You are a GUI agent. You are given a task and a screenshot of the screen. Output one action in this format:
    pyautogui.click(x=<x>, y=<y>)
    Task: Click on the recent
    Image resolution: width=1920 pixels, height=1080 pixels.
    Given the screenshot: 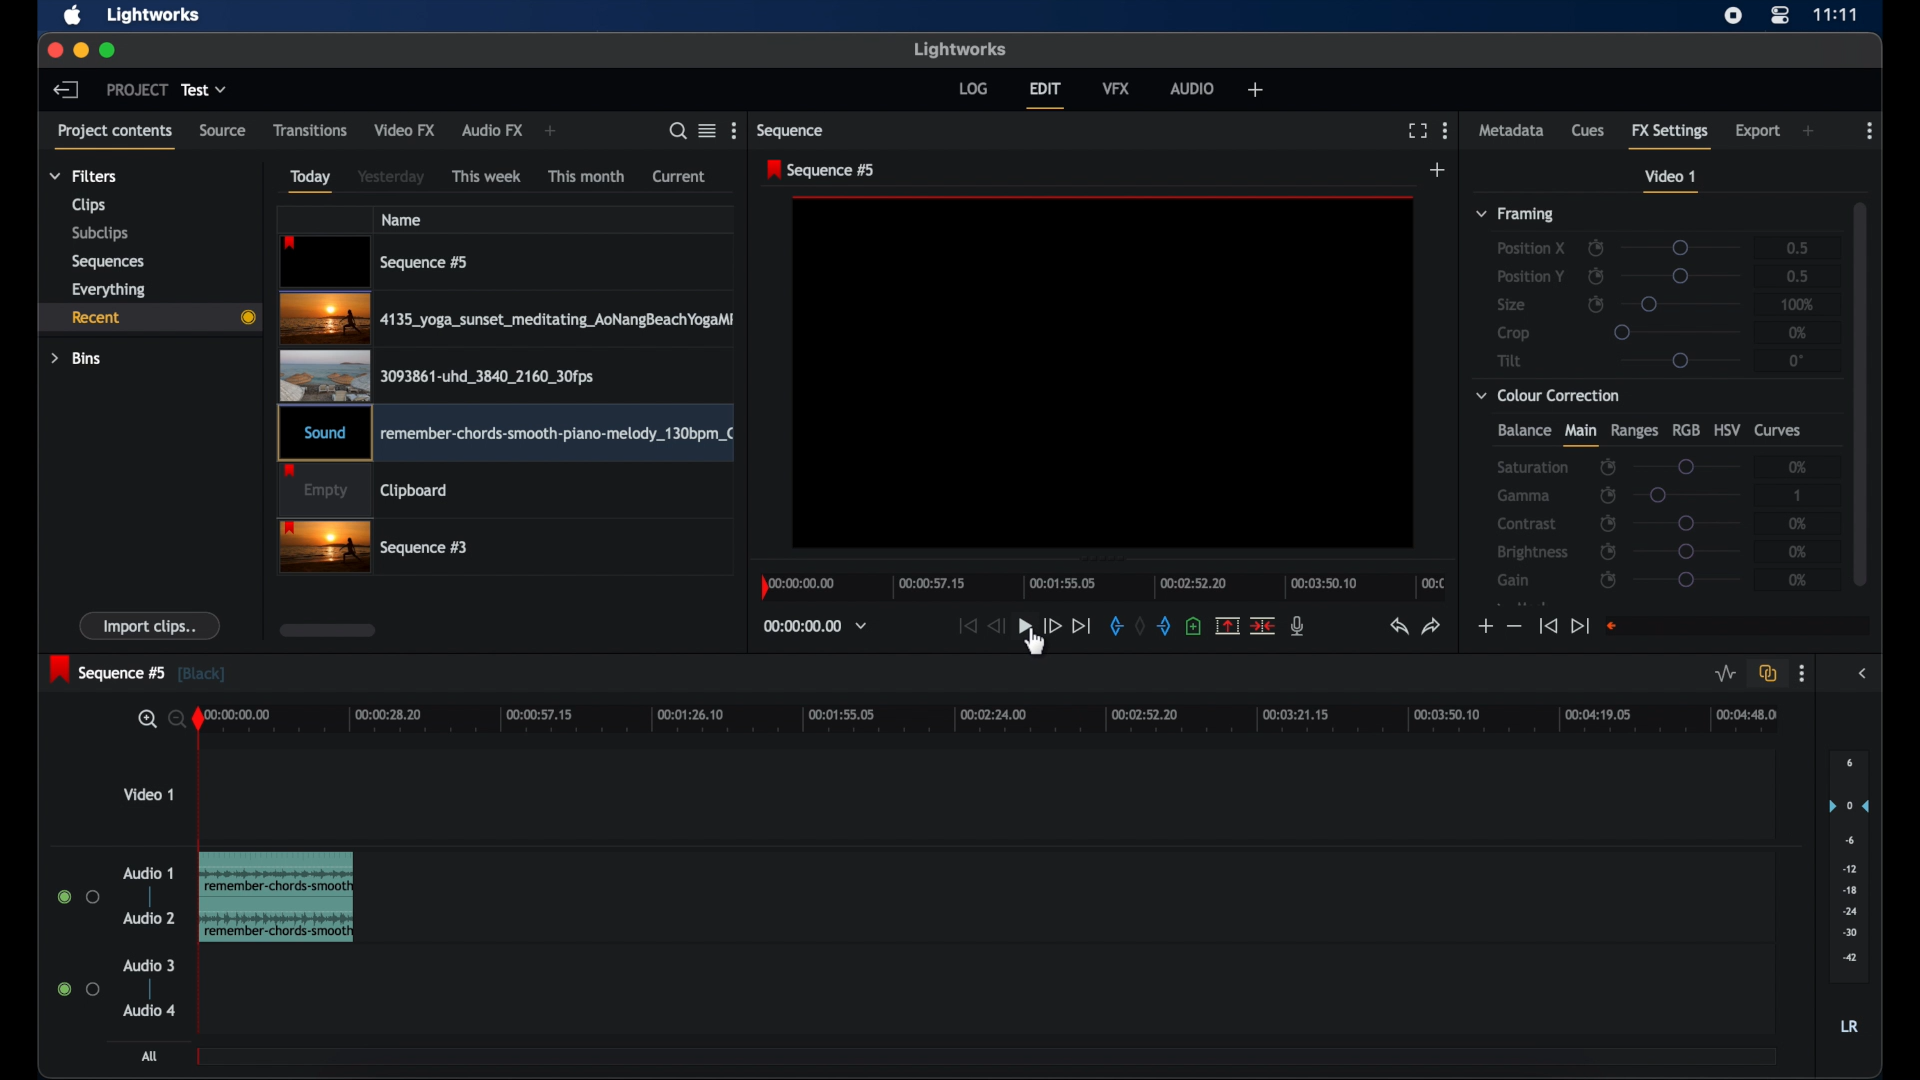 What is the action you would take?
    pyautogui.click(x=146, y=317)
    